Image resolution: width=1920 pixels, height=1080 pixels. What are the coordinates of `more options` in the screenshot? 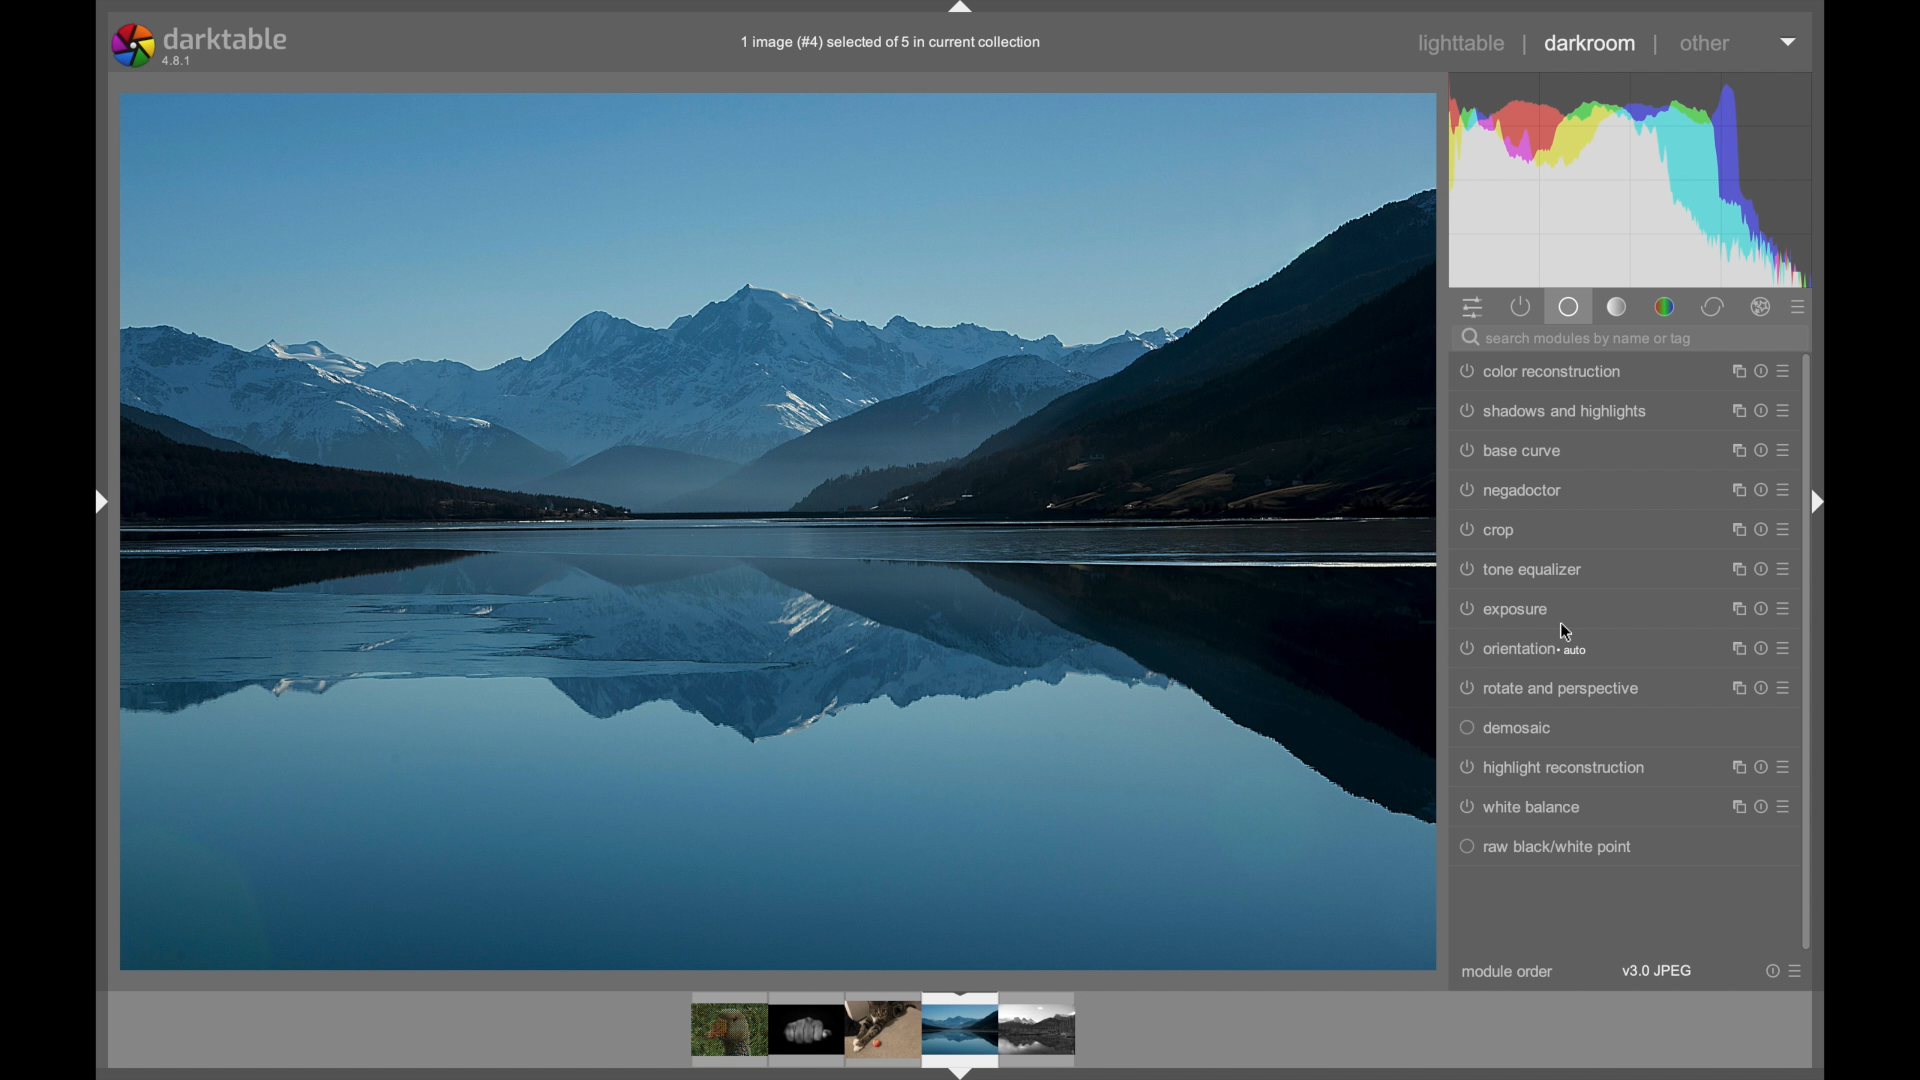 It's located at (1761, 688).